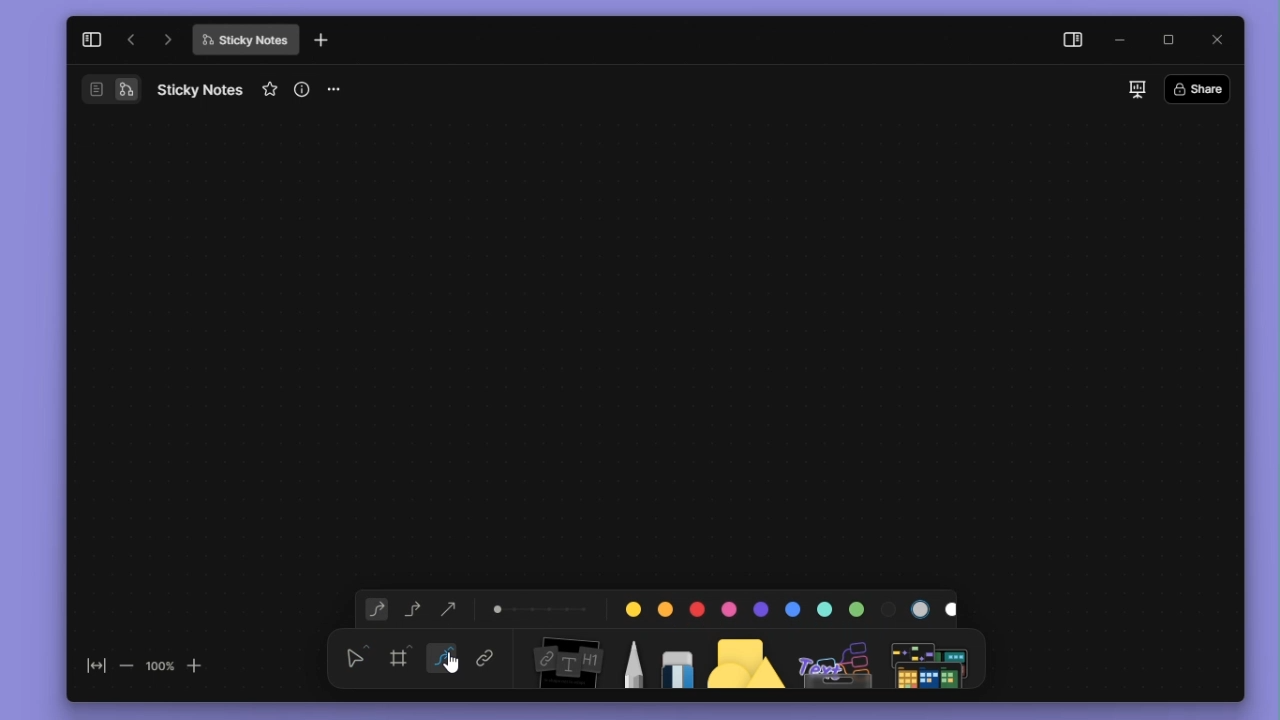 The height and width of the screenshot is (720, 1280). What do you see at coordinates (413, 607) in the screenshot?
I see `elbowed` at bounding box center [413, 607].